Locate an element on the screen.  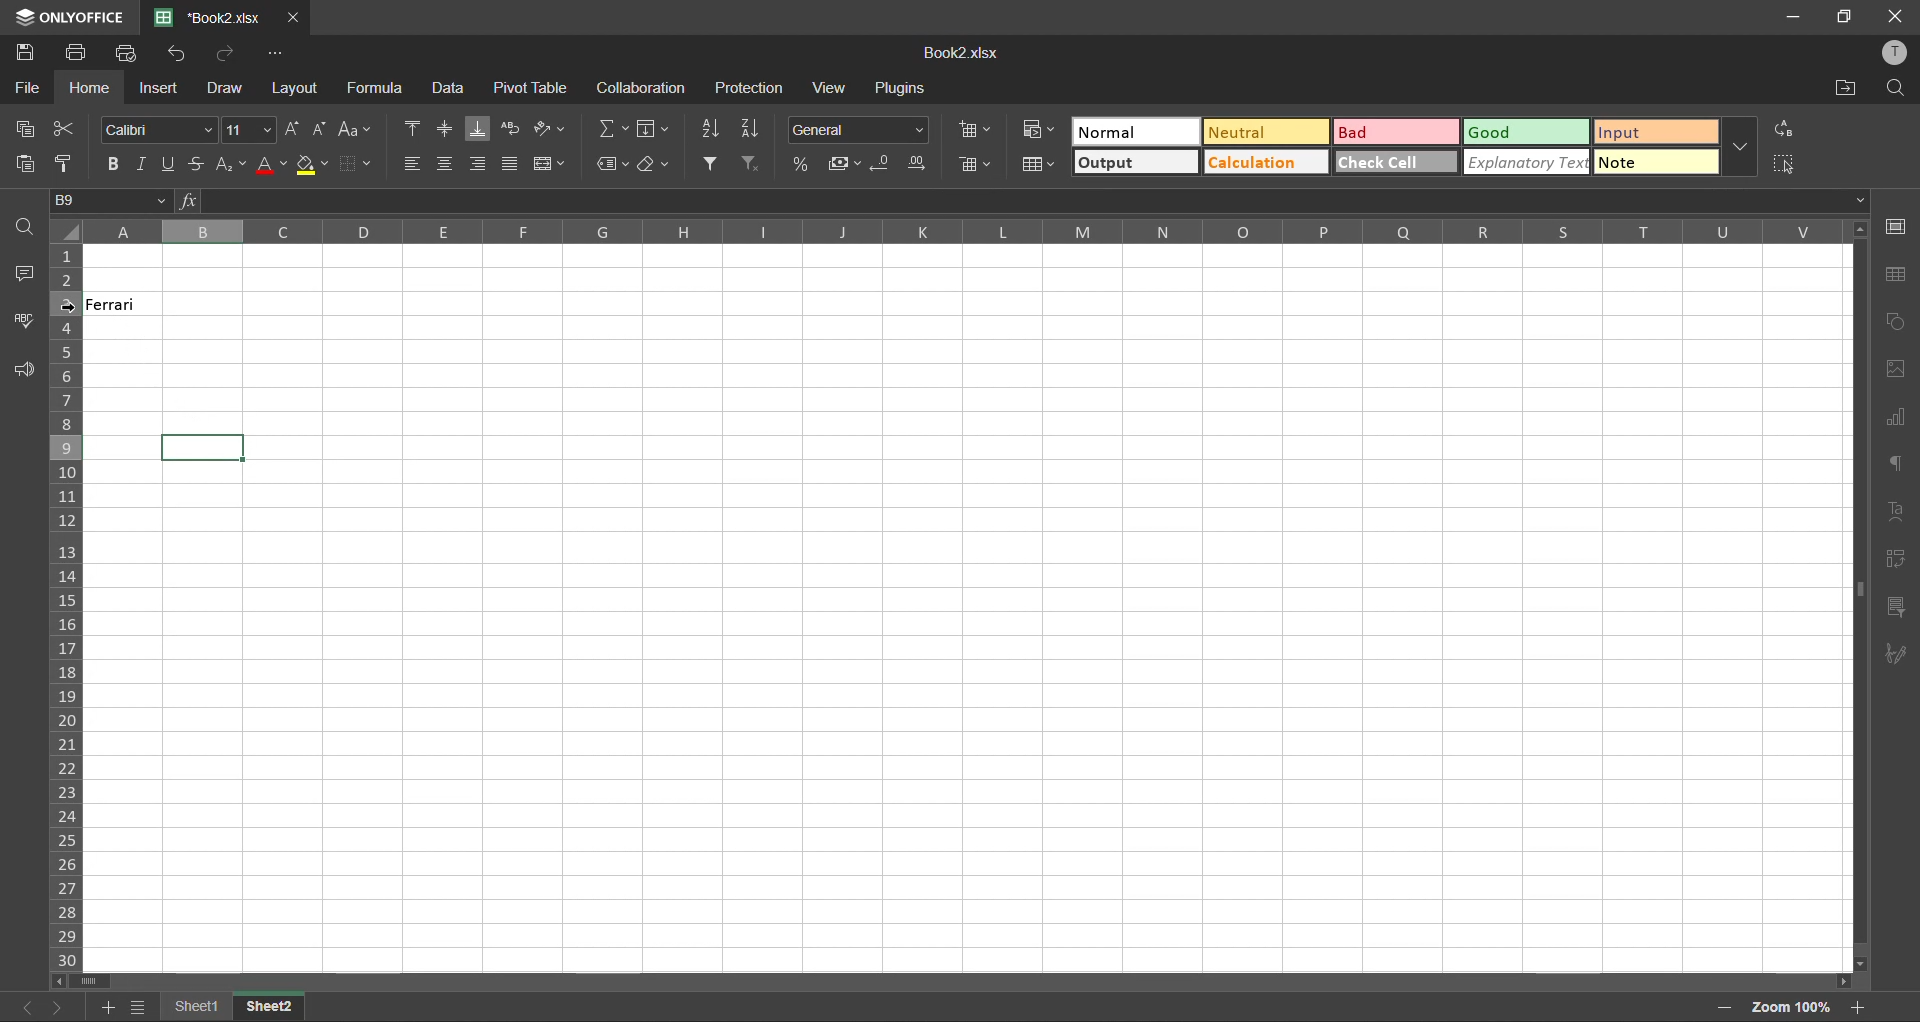
zoom out is located at coordinates (1721, 1008).